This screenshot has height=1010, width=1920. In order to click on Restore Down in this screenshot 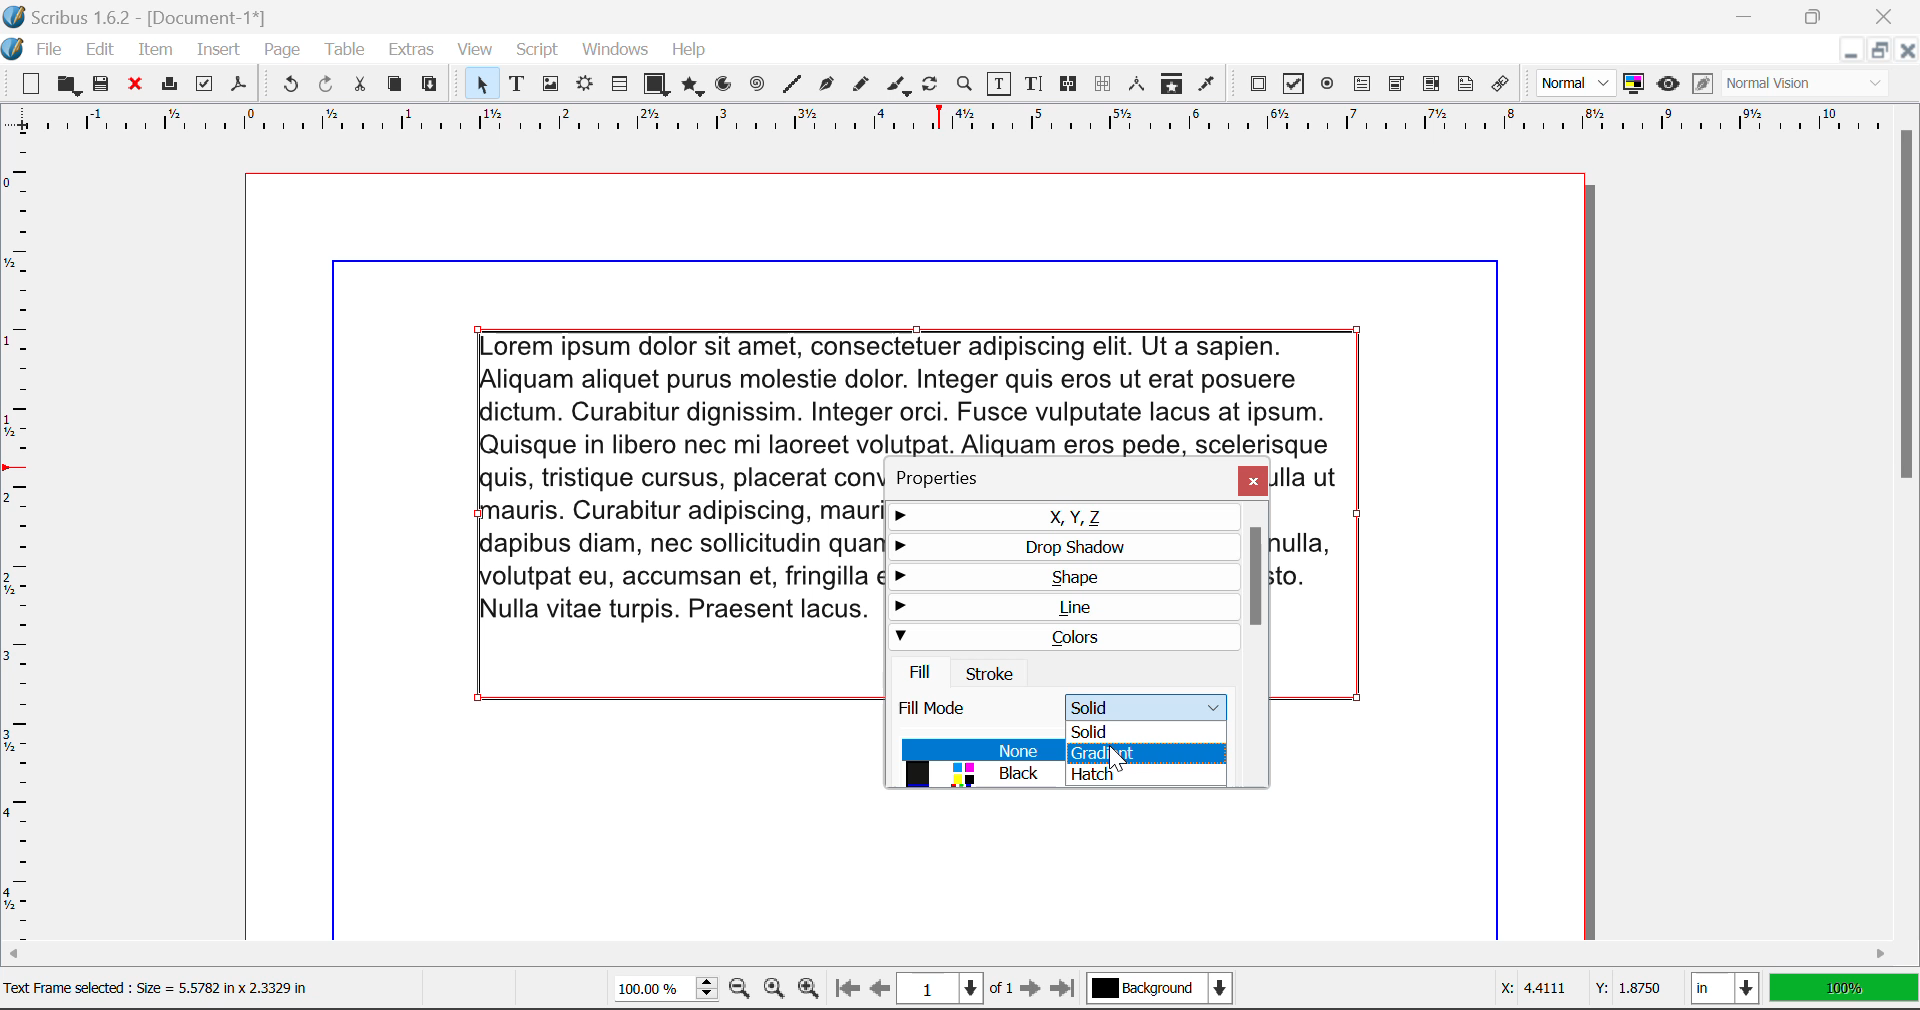, I will do `click(1849, 51)`.